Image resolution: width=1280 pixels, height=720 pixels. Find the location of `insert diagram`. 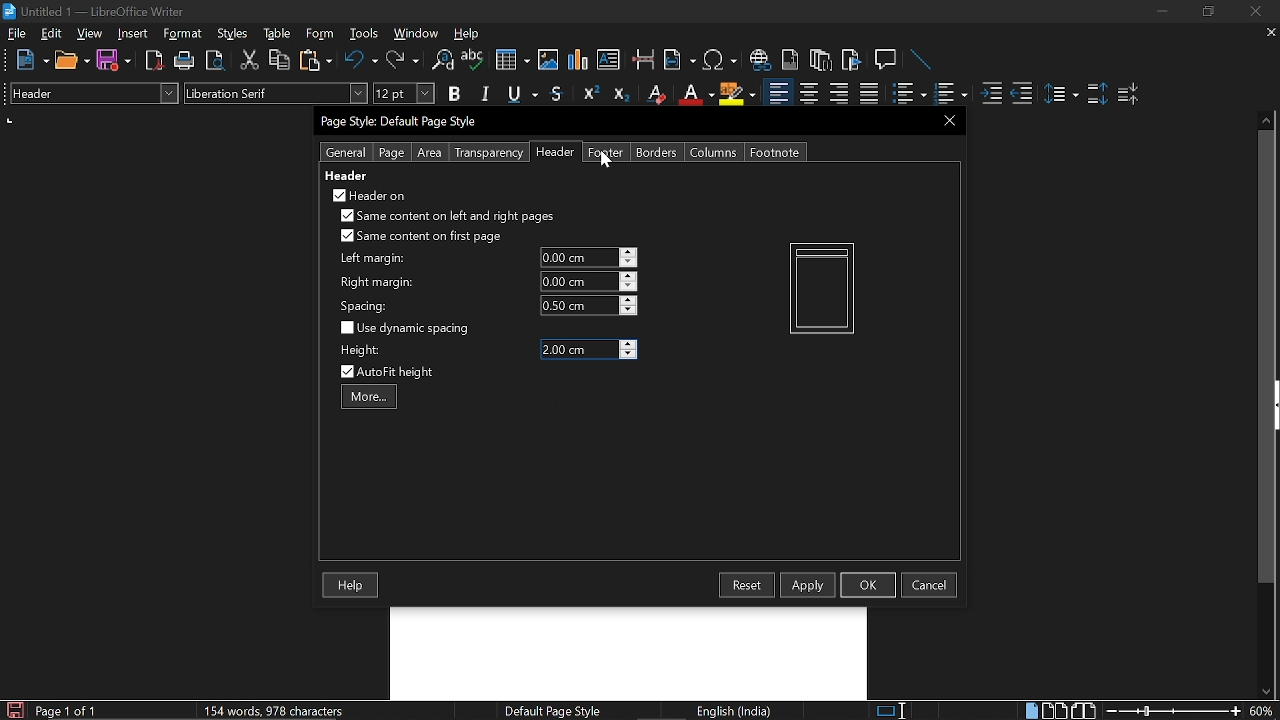

insert diagram is located at coordinates (578, 60).